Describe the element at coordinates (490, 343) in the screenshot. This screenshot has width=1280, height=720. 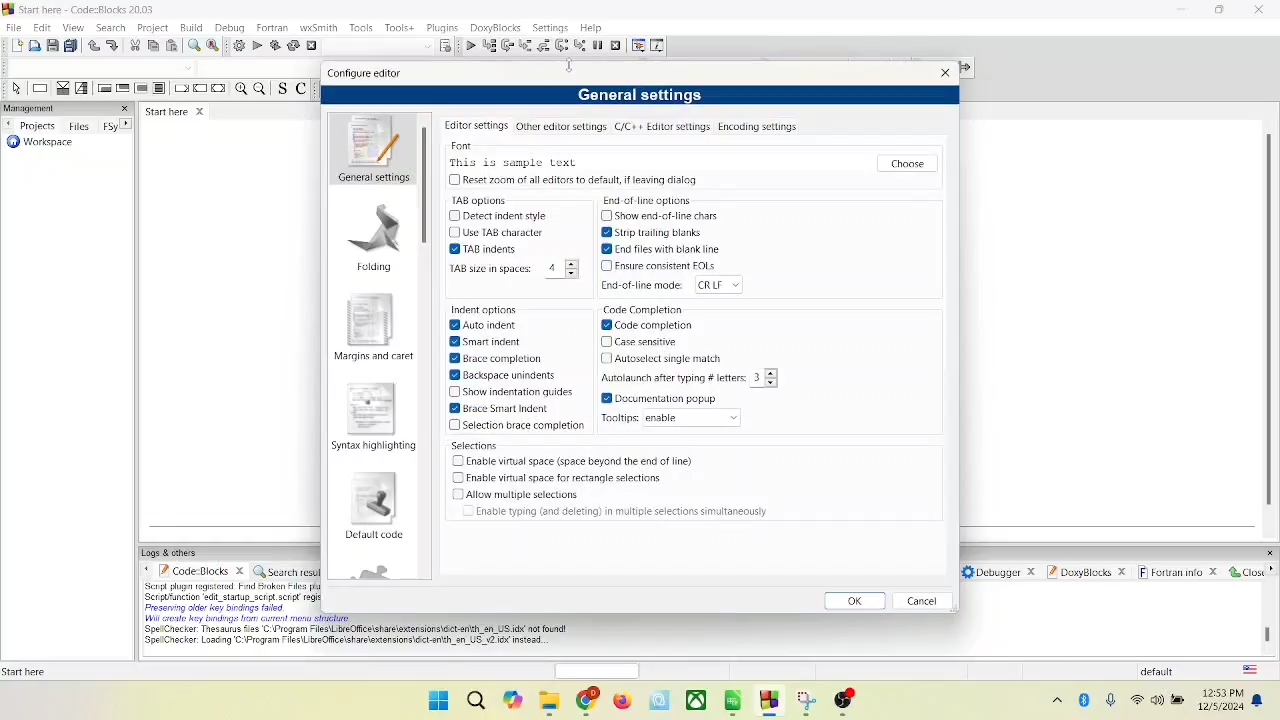
I see `smart indent` at that location.